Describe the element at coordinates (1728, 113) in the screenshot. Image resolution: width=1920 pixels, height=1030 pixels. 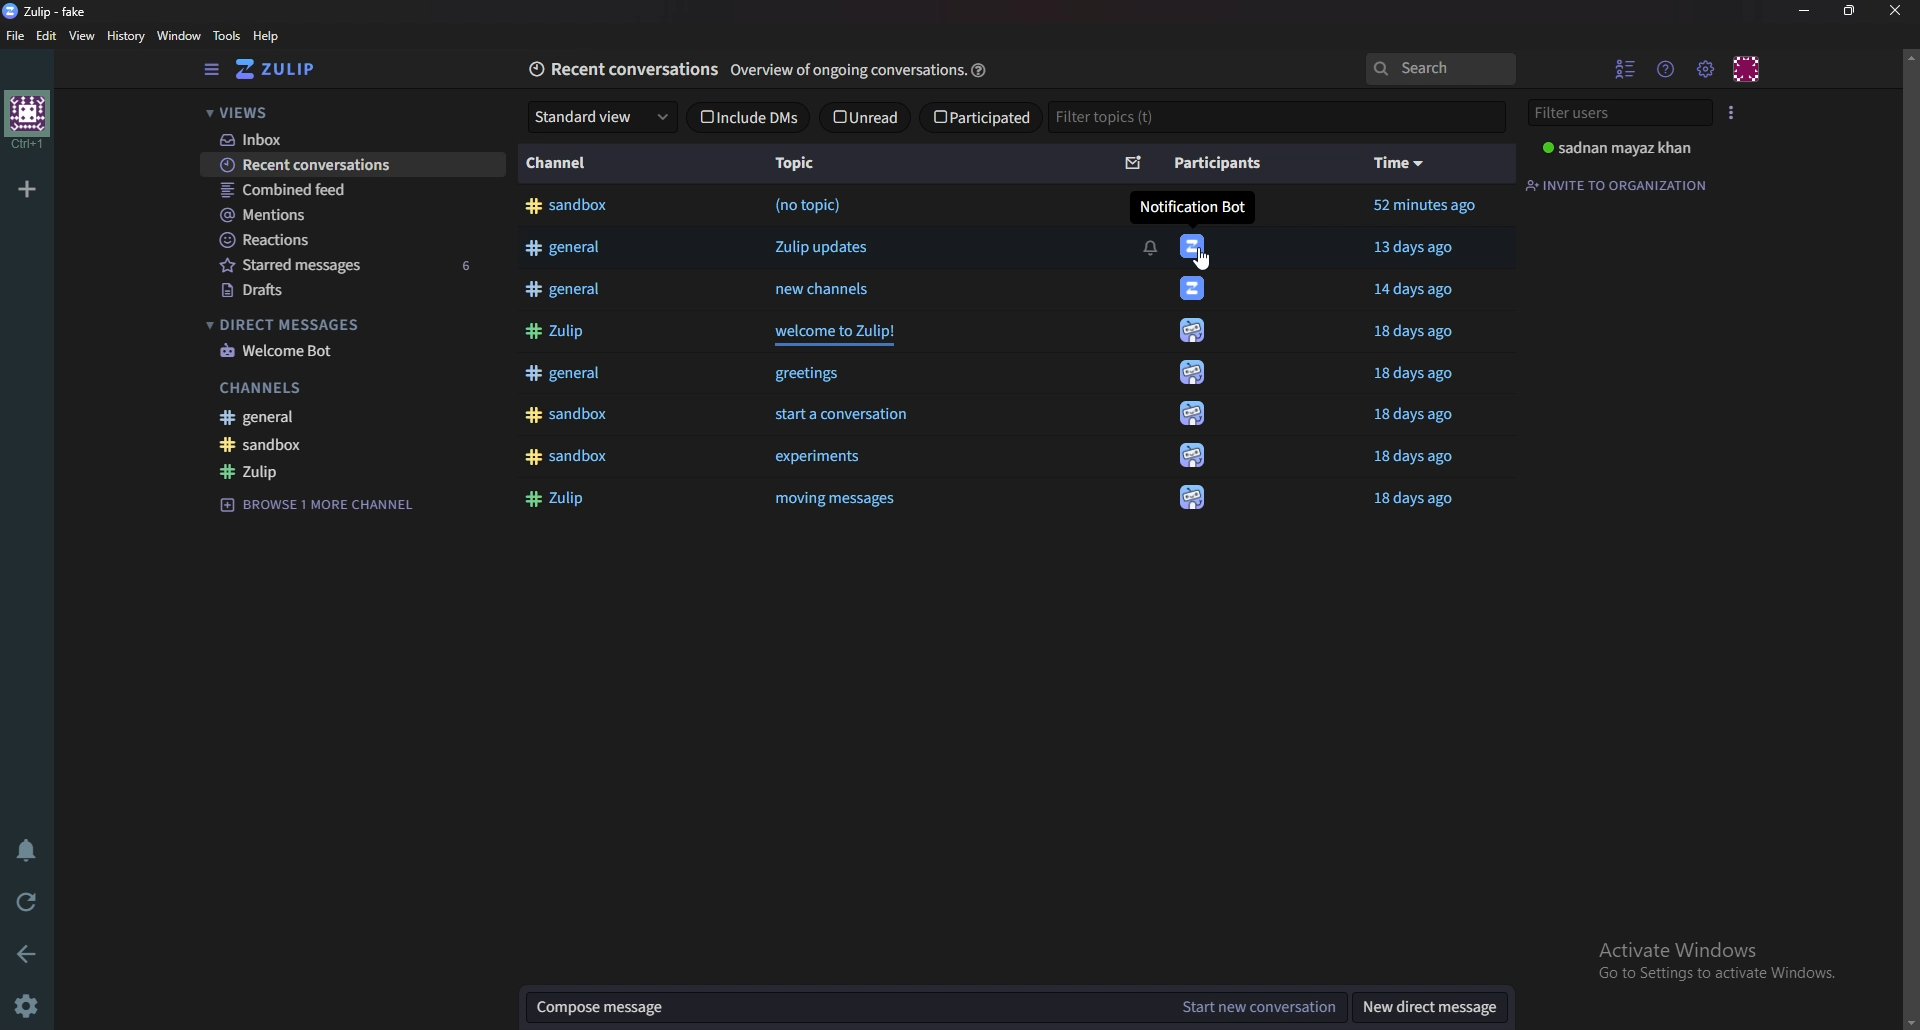
I see `User list style` at that location.